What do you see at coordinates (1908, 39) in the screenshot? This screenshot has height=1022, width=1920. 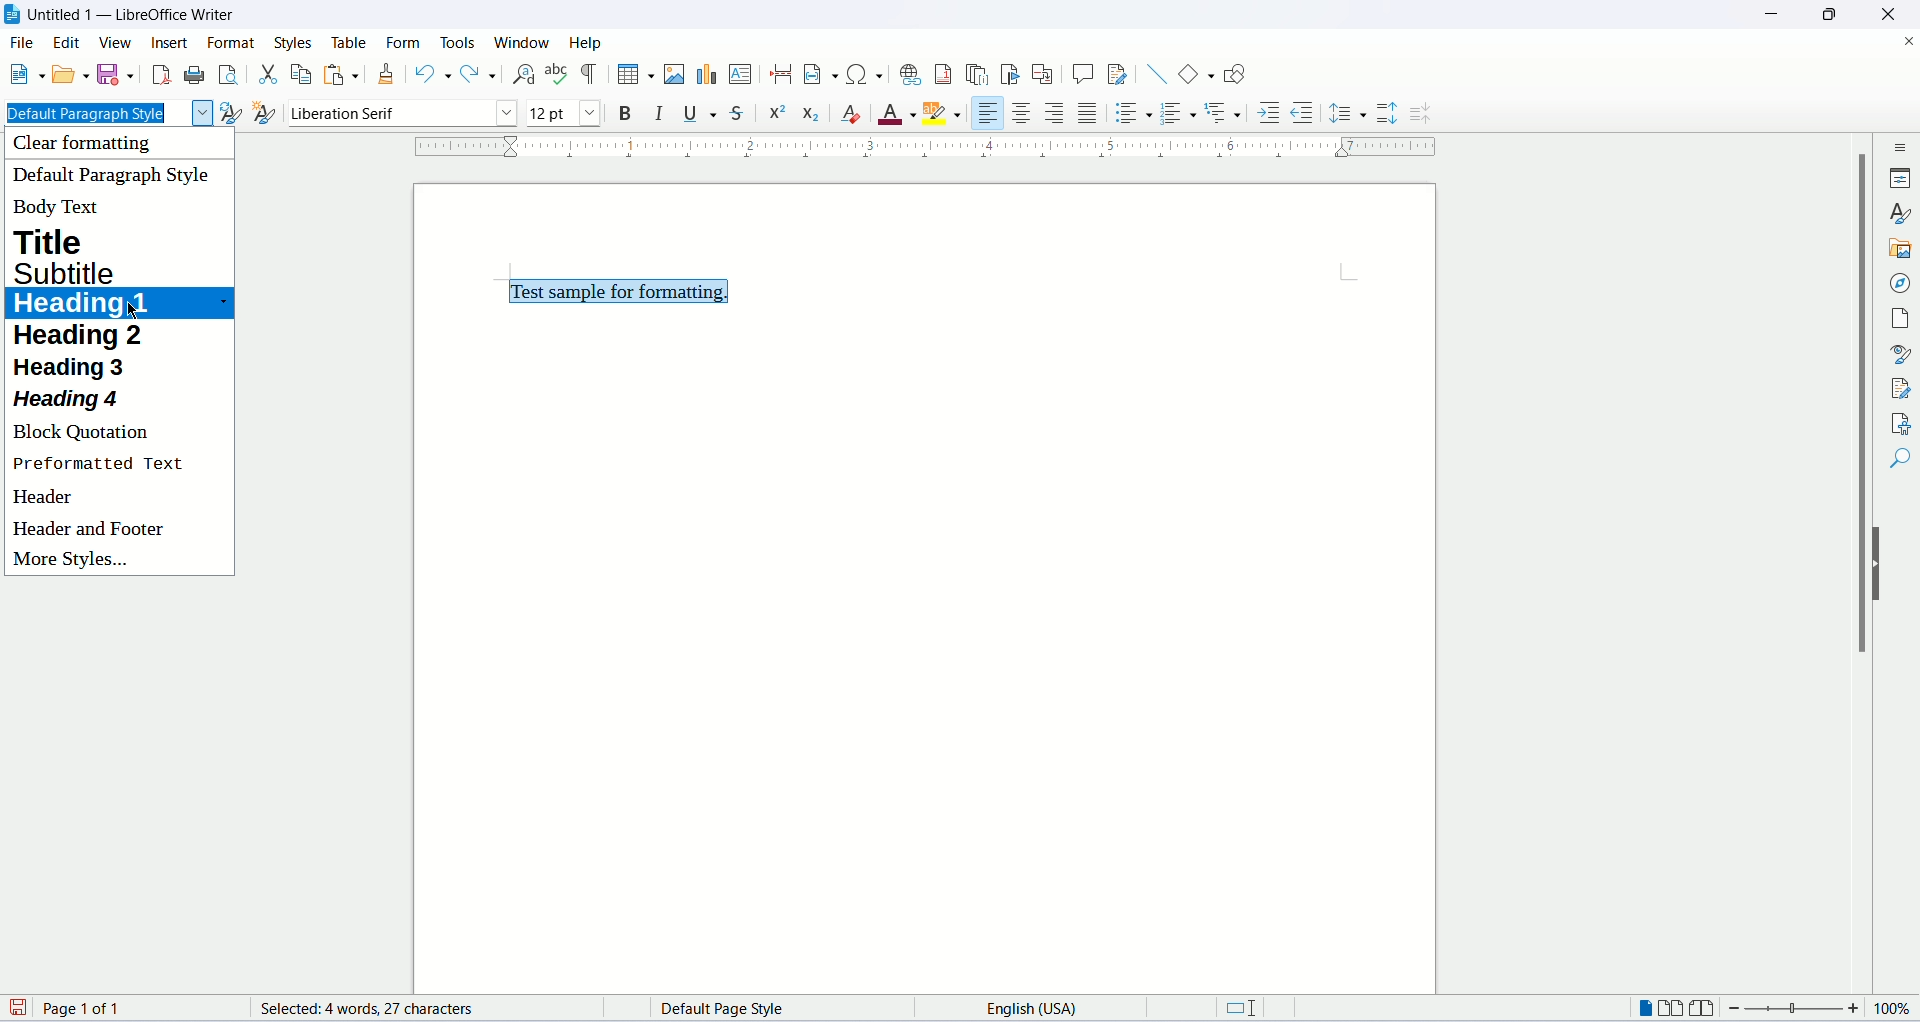 I see `close` at bounding box center [1908, 39].